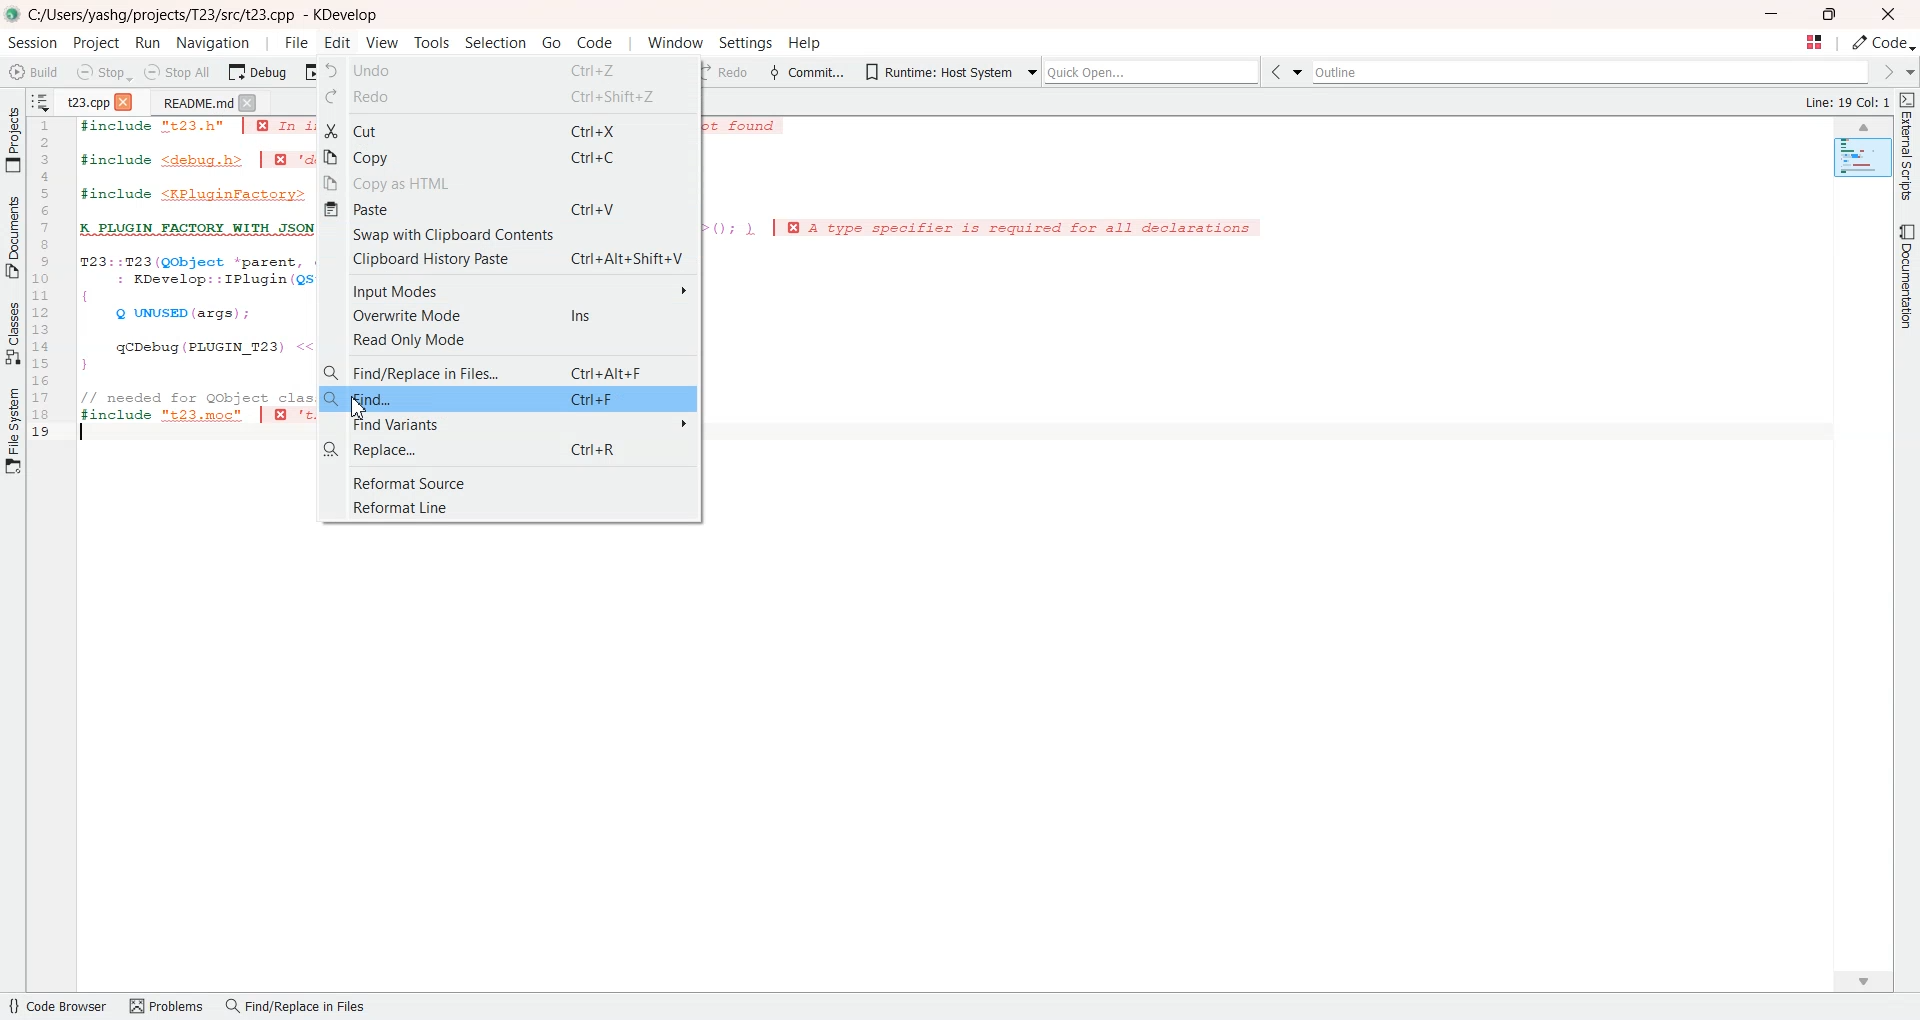  What do you see at coordinates (510, 69) in the screenshot?
I see `Undo` at bounding box center [510, 69].